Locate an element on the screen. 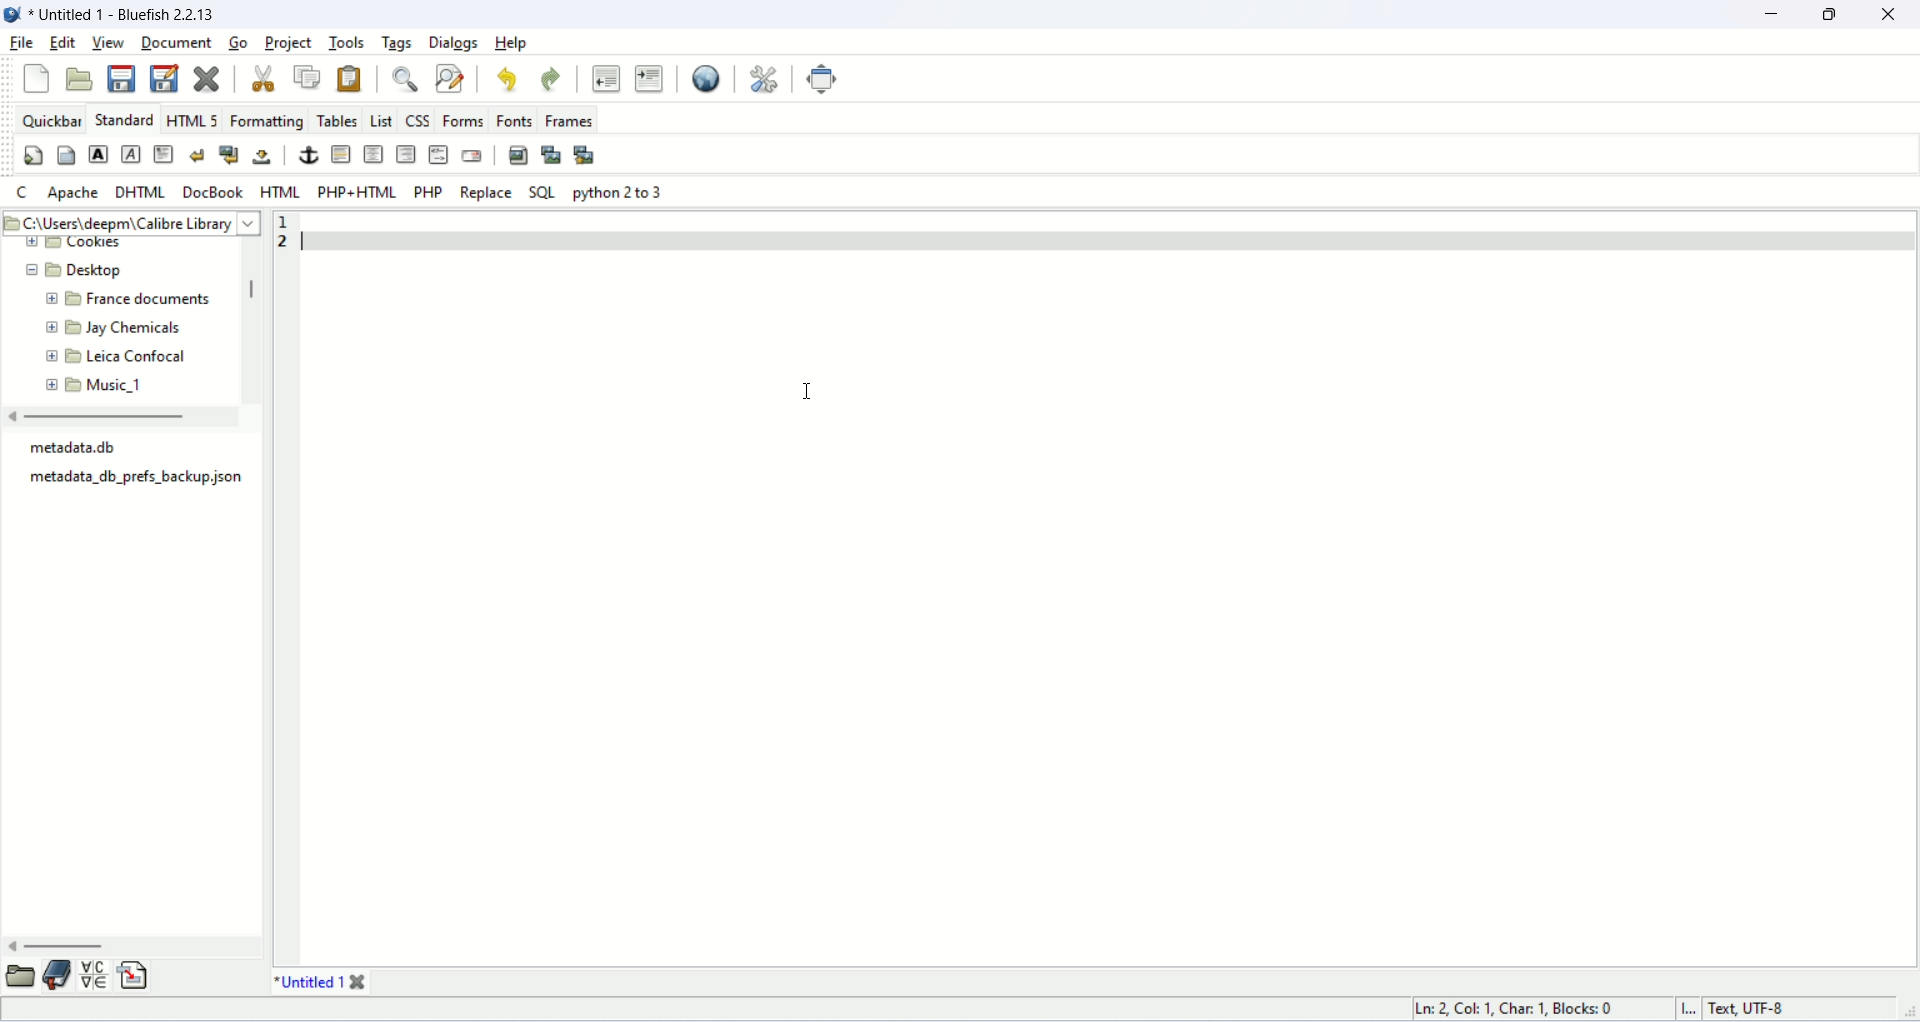 The height and width of the screenshot is (1022, 1920). Multi thumbnail is located at coordinates (582, 152).